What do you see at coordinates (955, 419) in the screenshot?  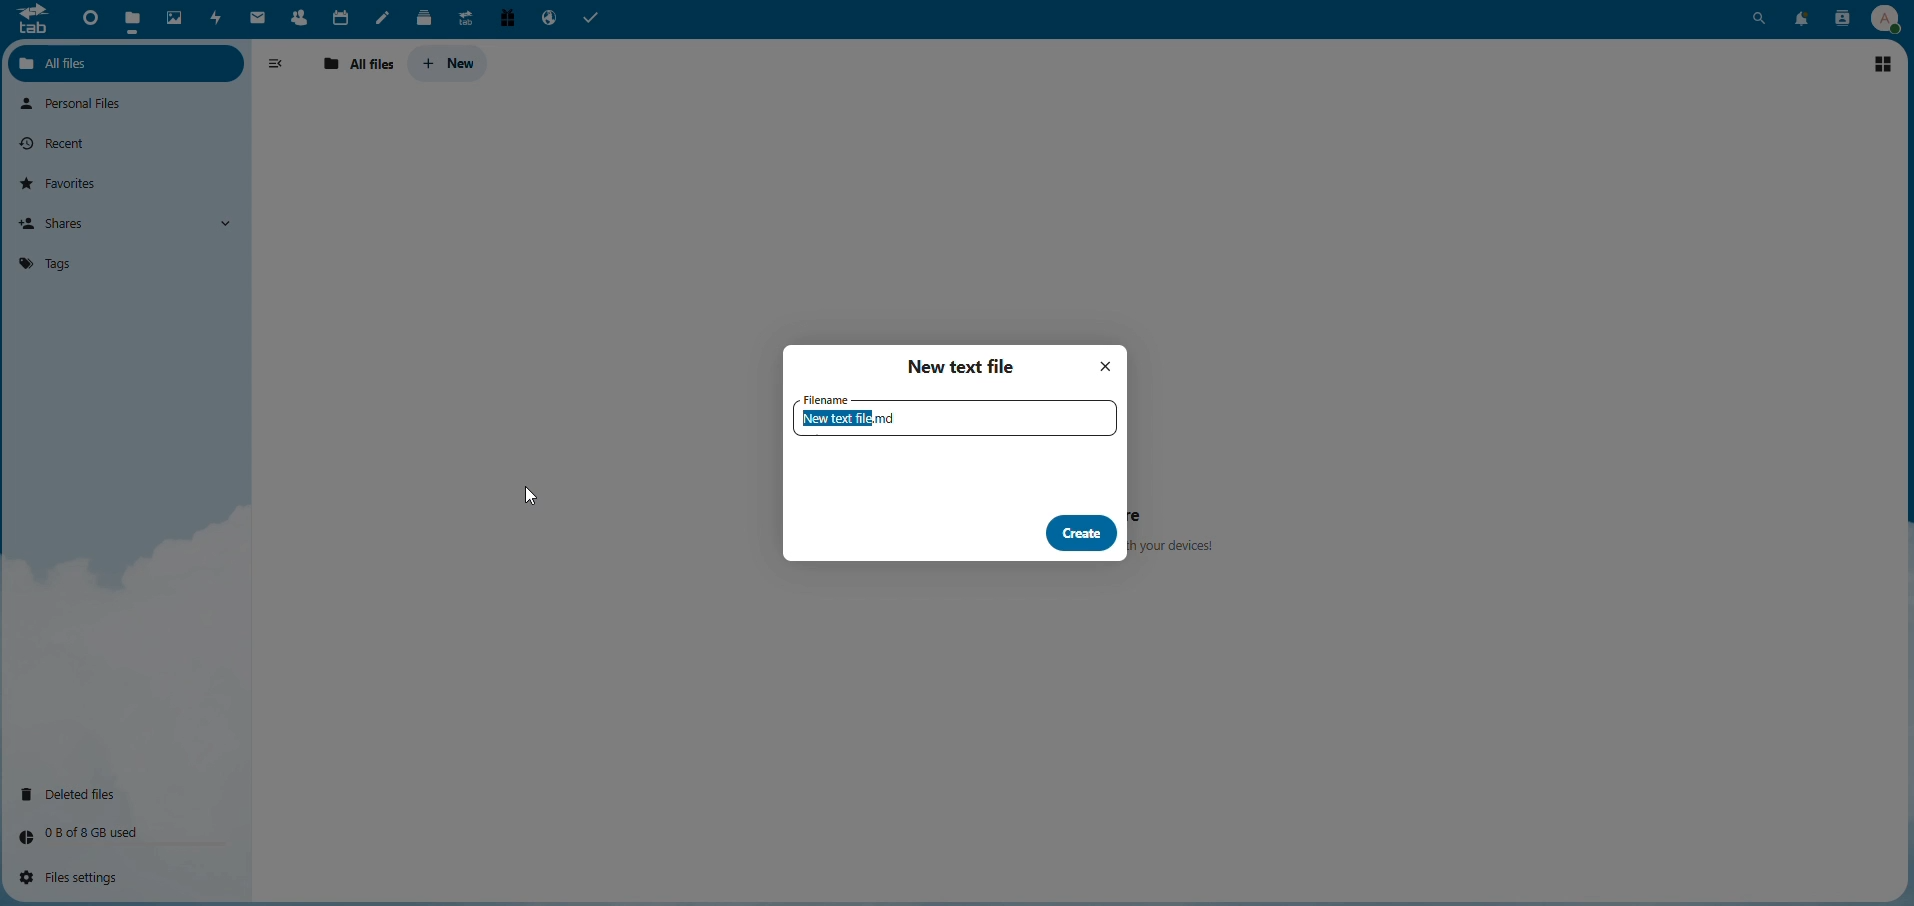 I see `Filename` at bounding box center [955, 419].